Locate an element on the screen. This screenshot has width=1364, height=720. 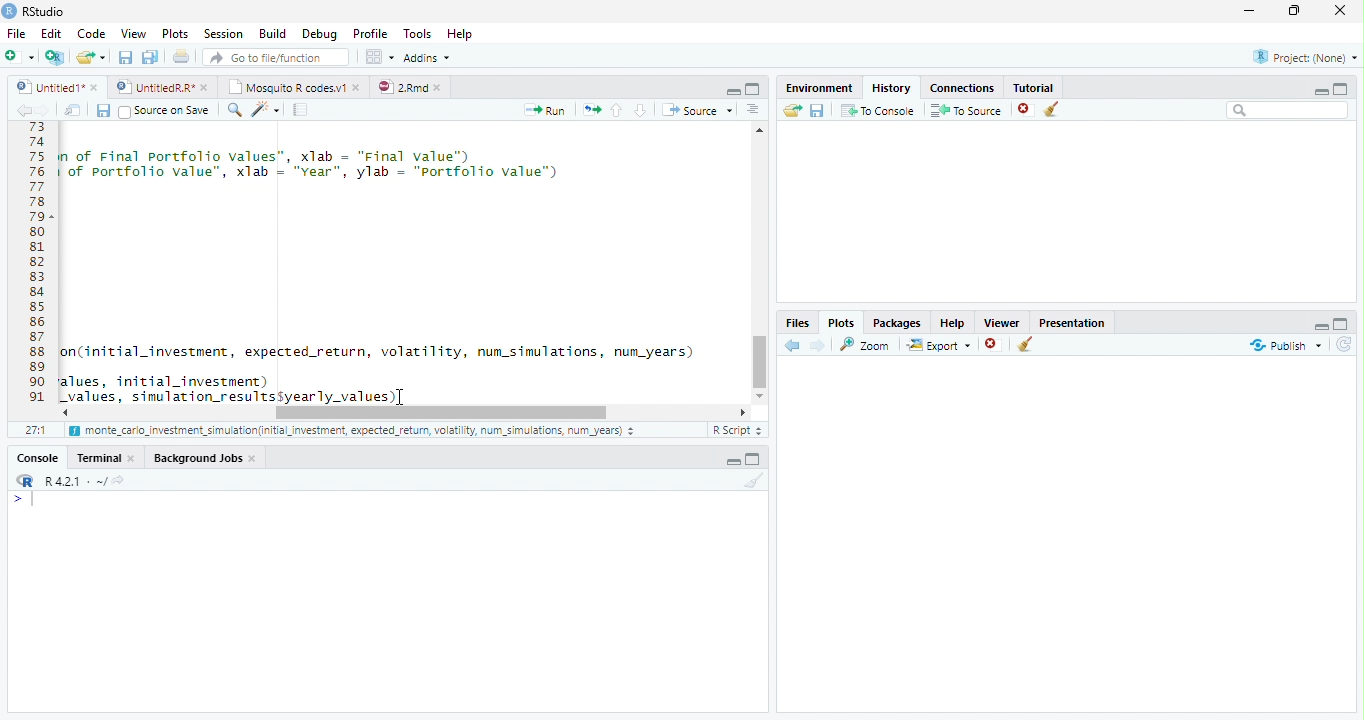
Viewer is located at coordinates (1003, 320).